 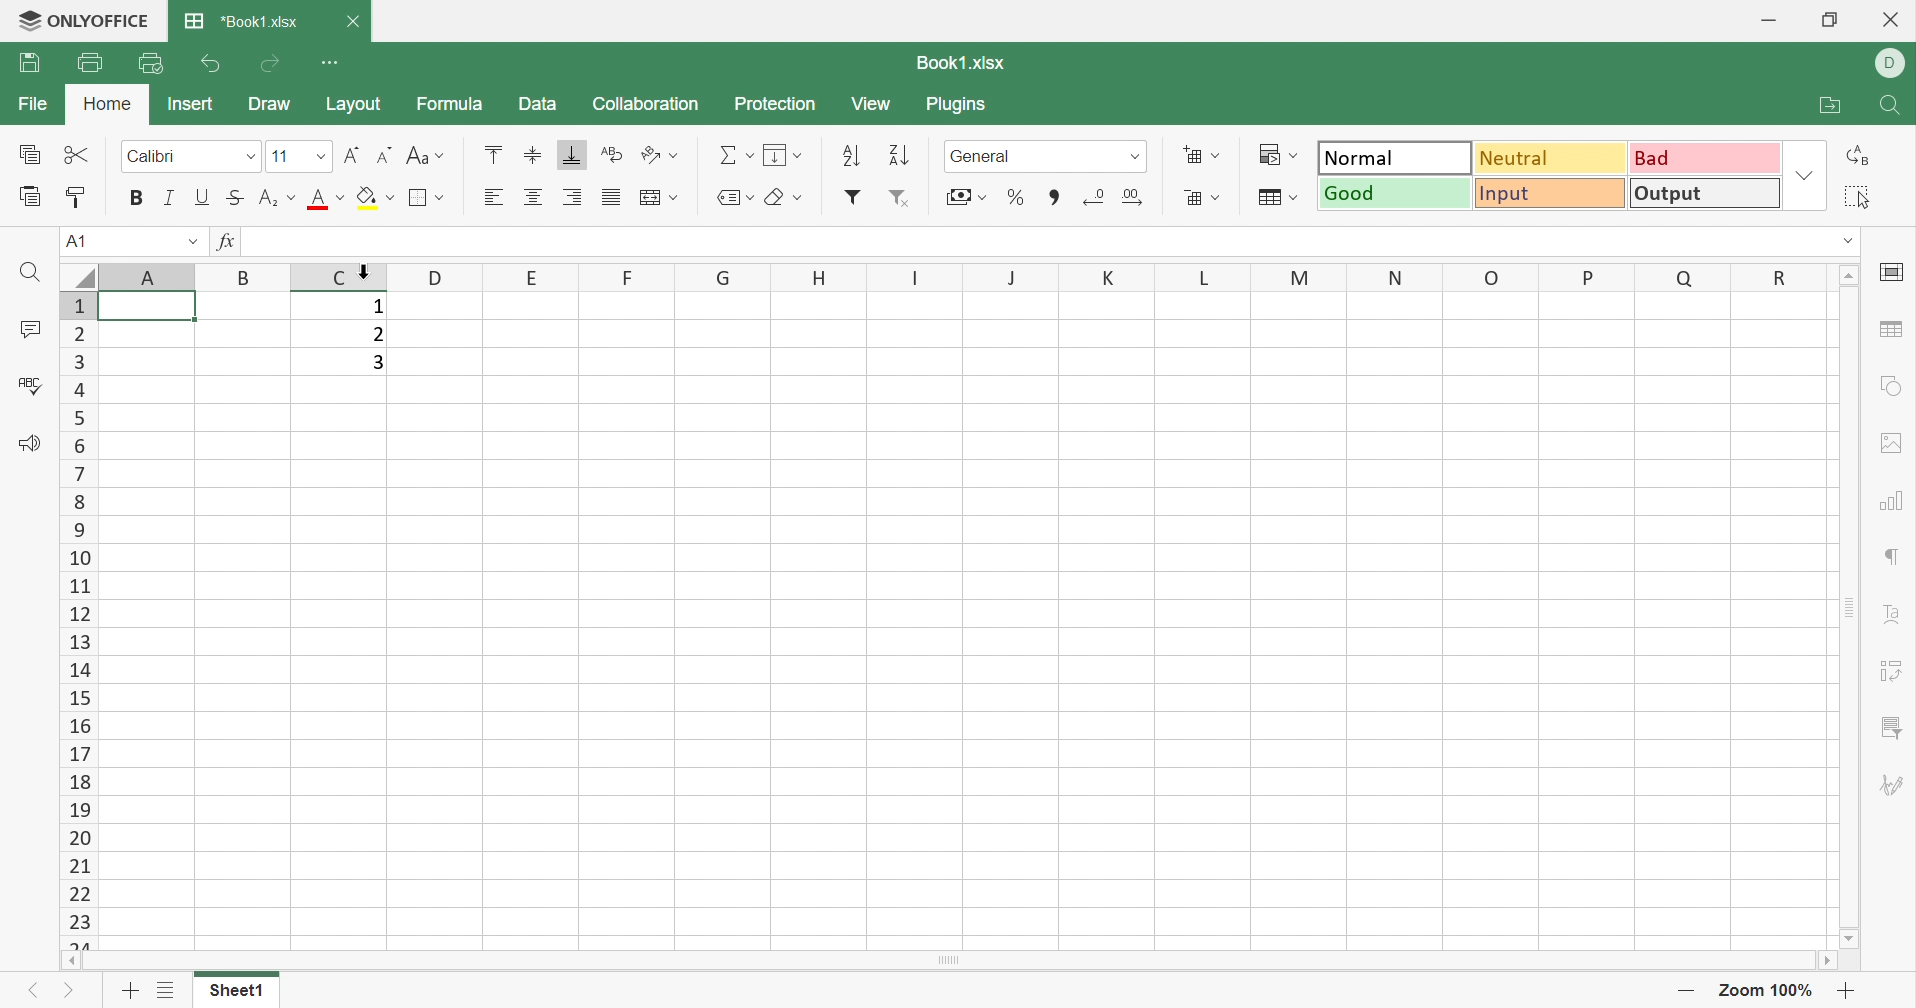 What do you see at coordinates (574, 199) in the screenshot?
I see `Align Right` at bounding box center [574, 199].